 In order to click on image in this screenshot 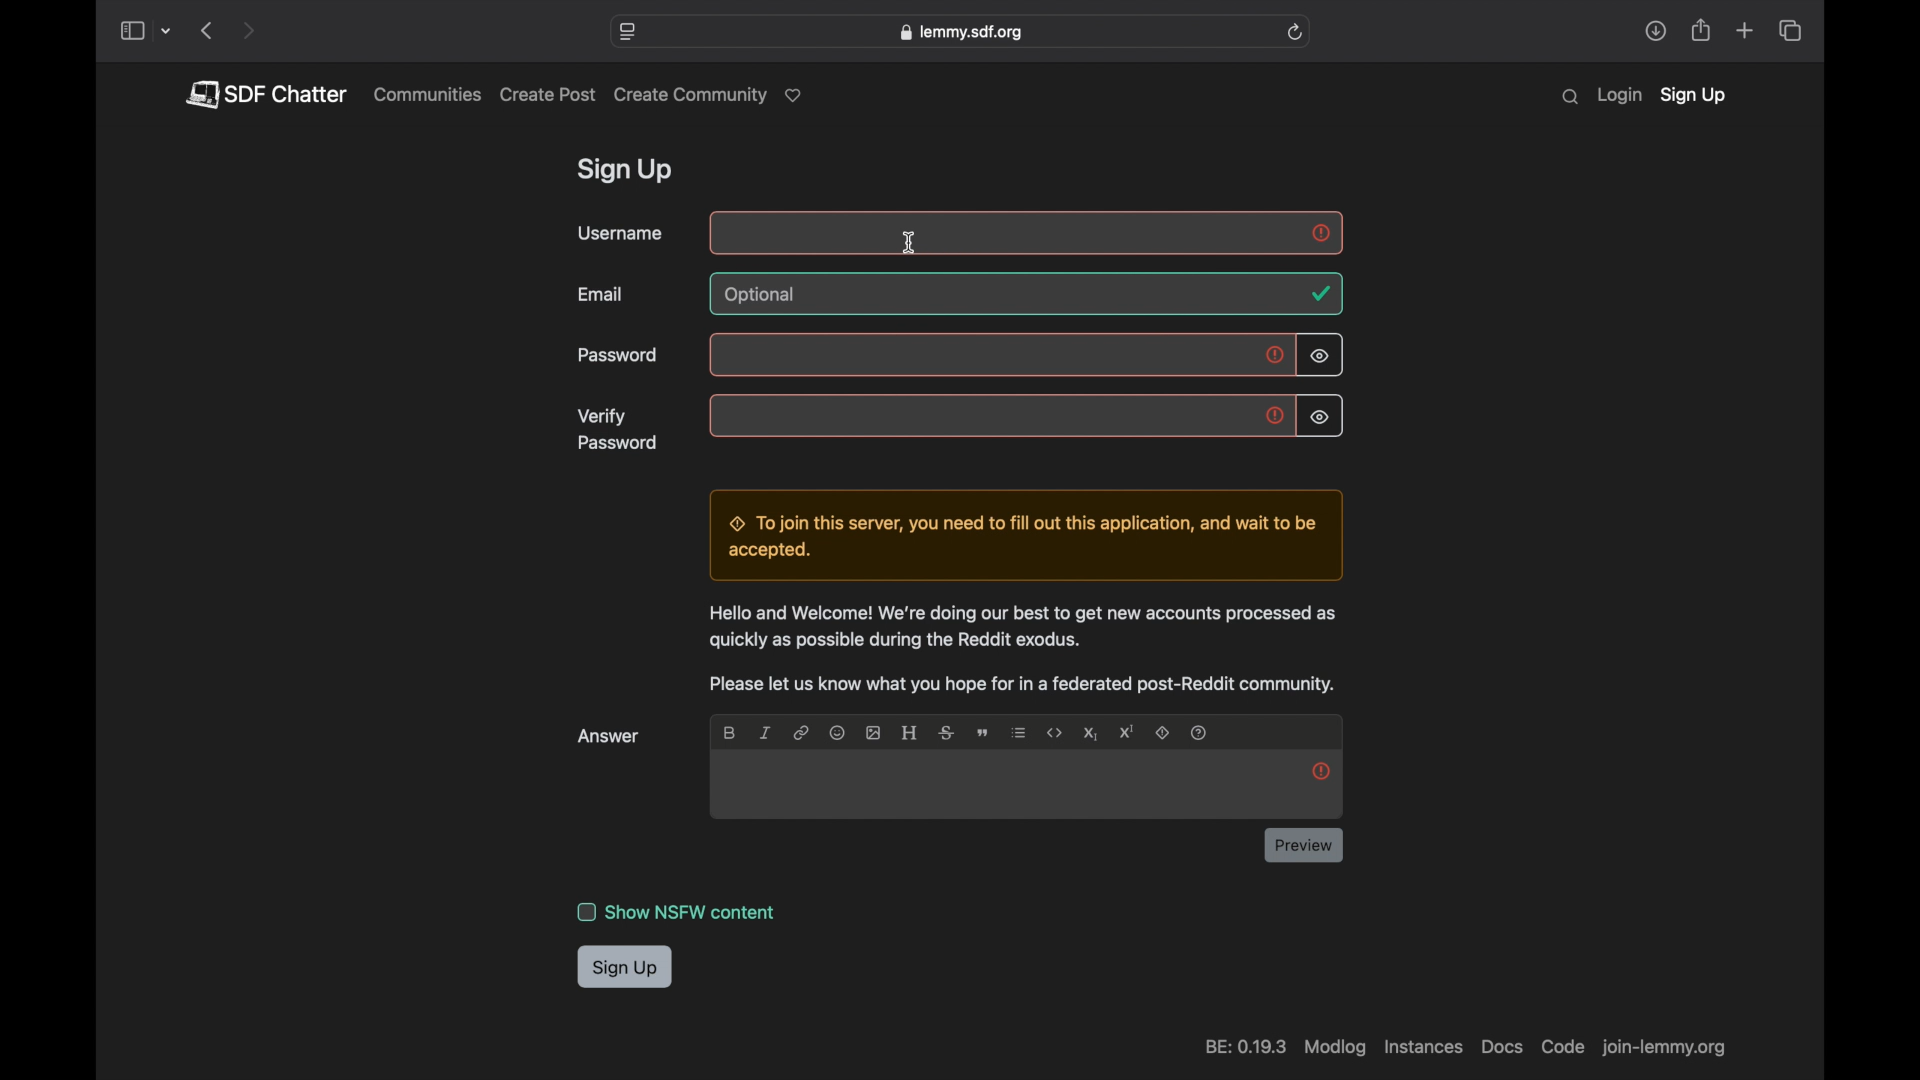, I will do `click(872, 732)`.